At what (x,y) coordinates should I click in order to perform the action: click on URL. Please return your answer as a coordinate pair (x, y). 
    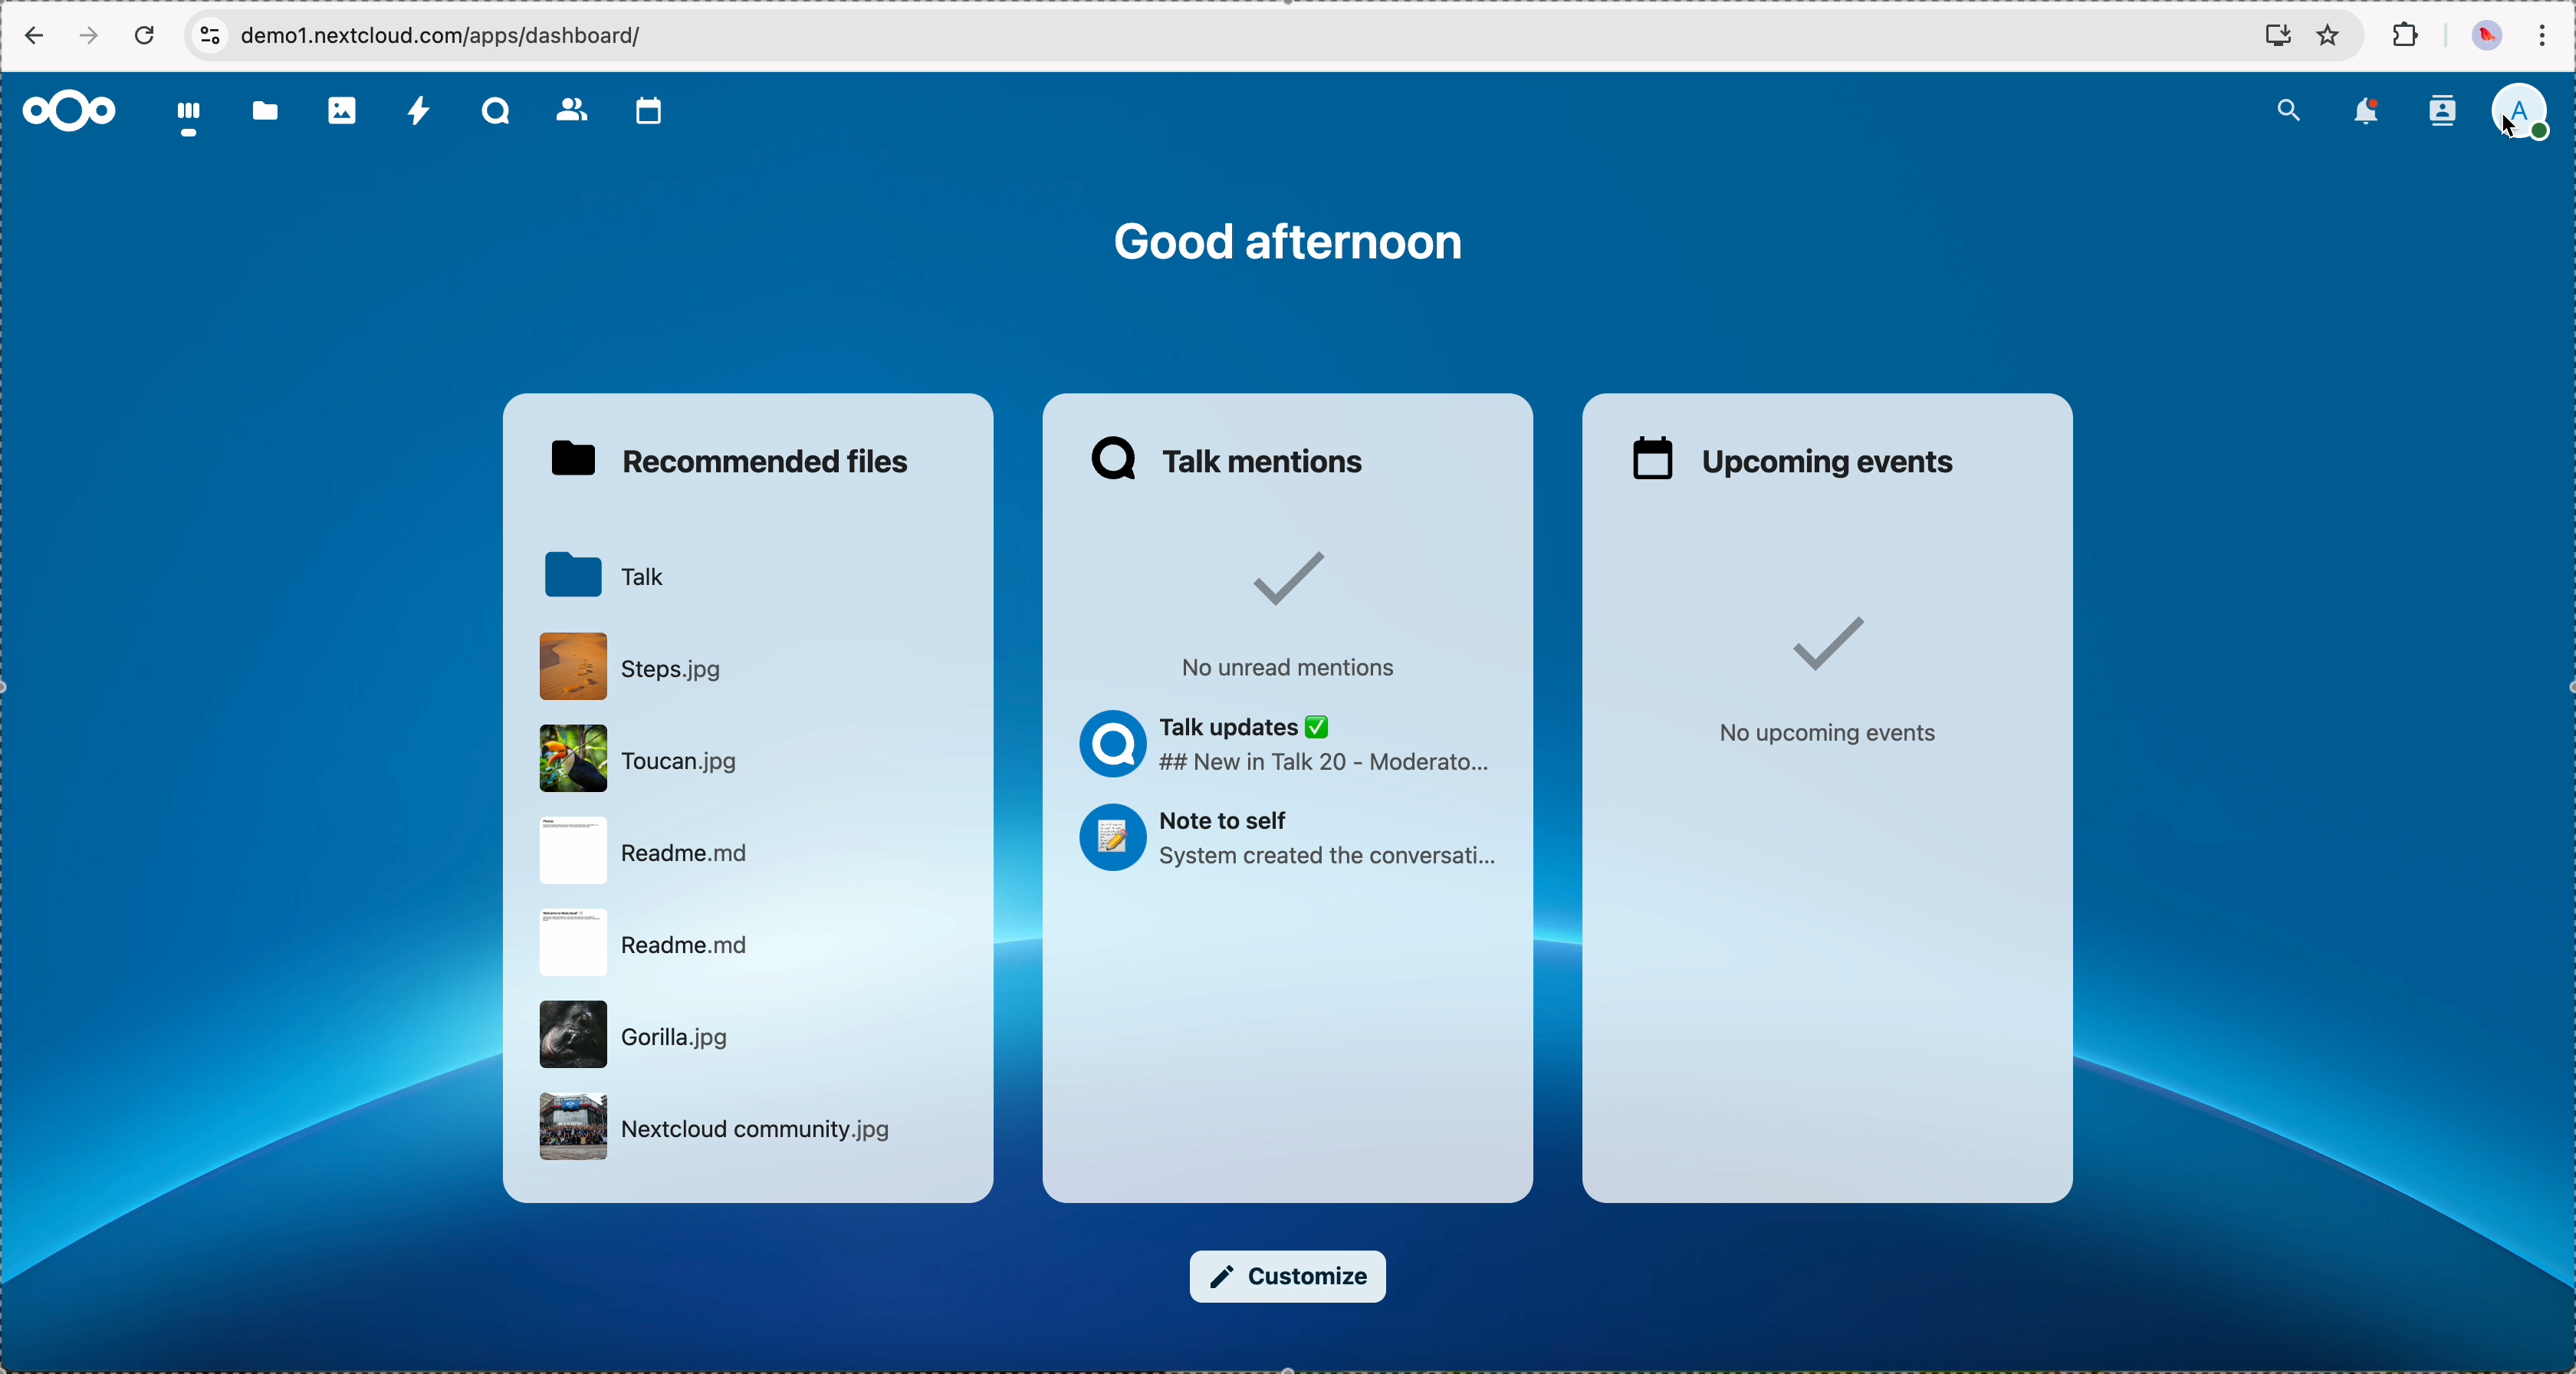
    Looking at the image, I should click on (446, 35).